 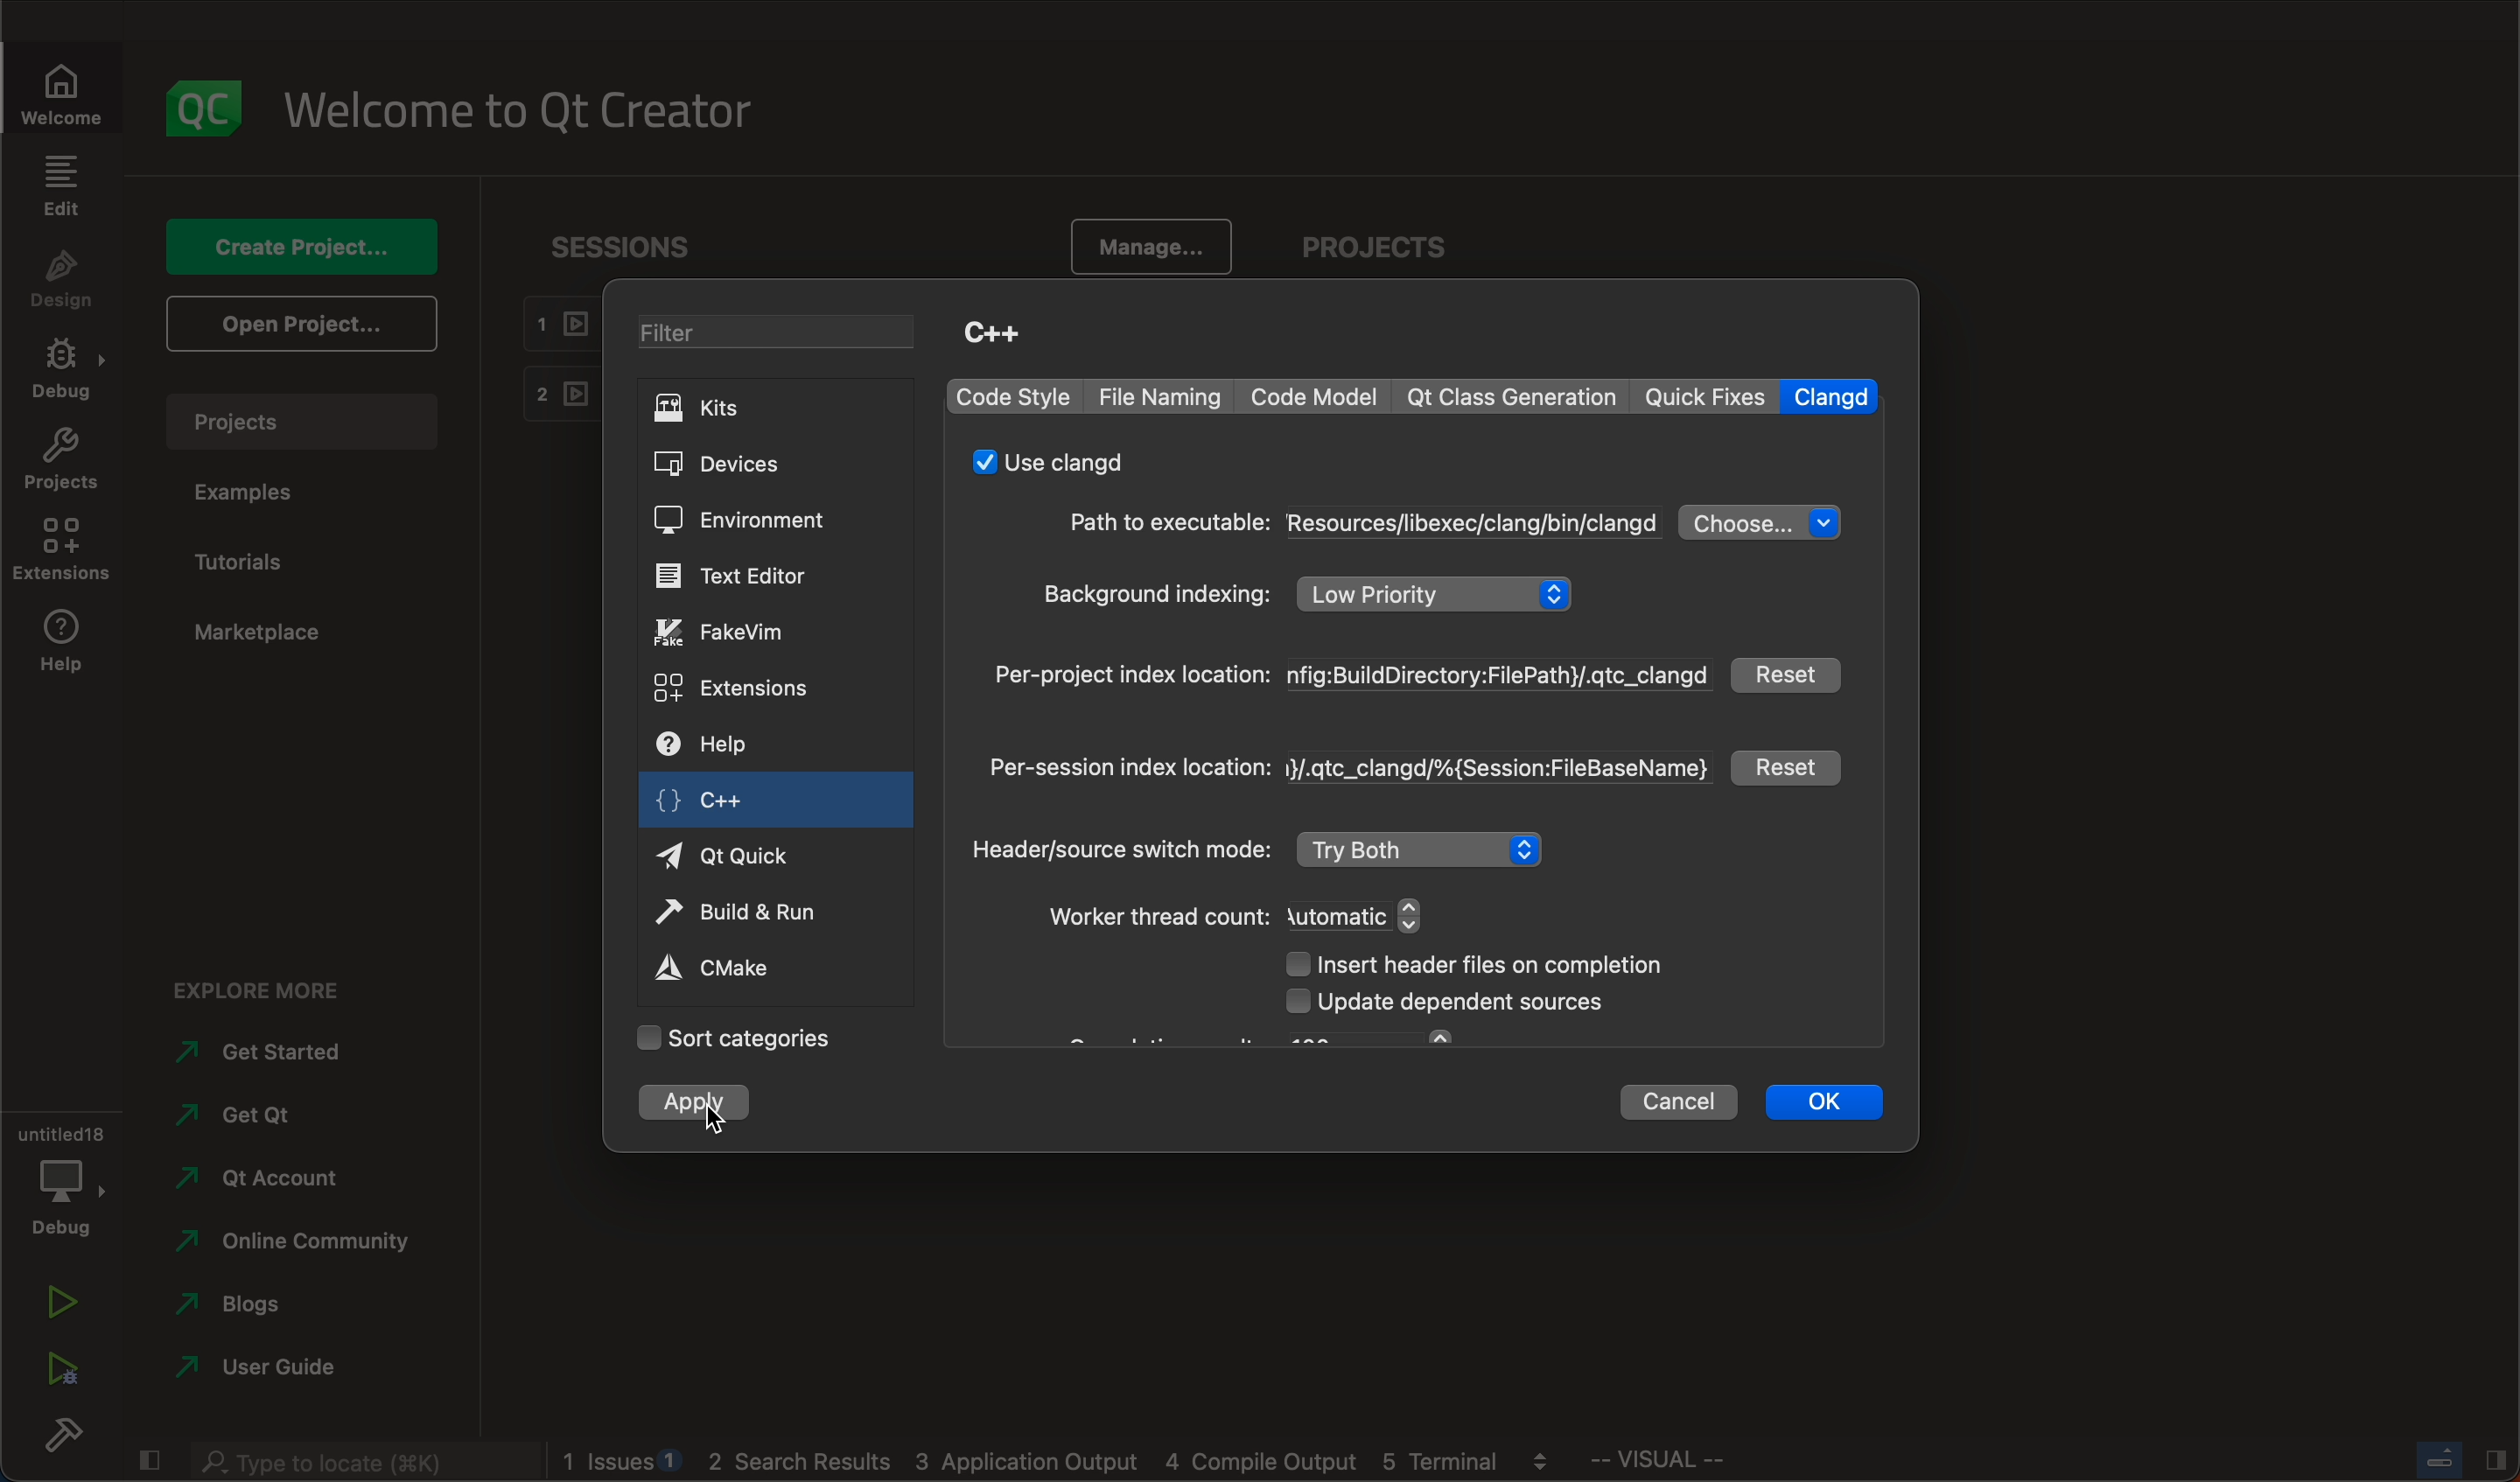 I want to click on welcome, so click(x=54, y=96).